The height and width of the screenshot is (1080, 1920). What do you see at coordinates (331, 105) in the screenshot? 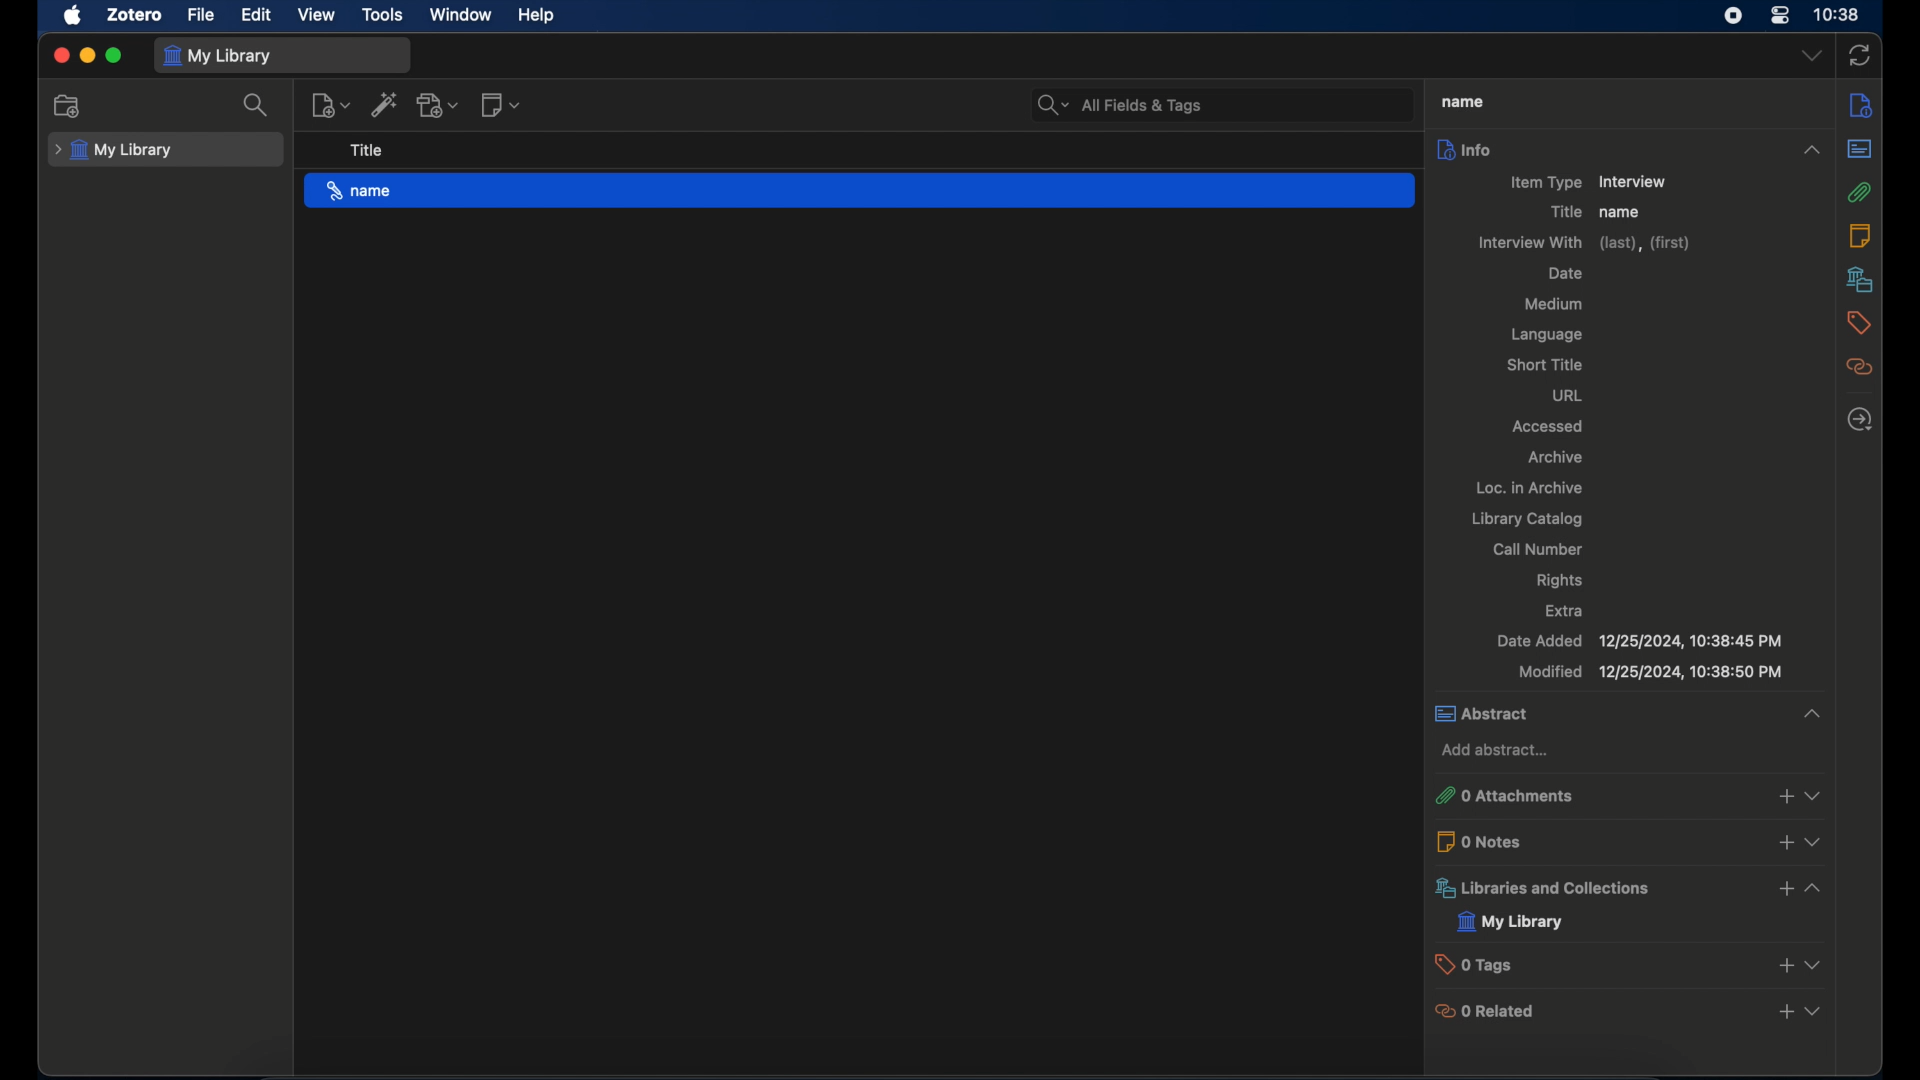
I see `new item` at bounding box center [331, 105].